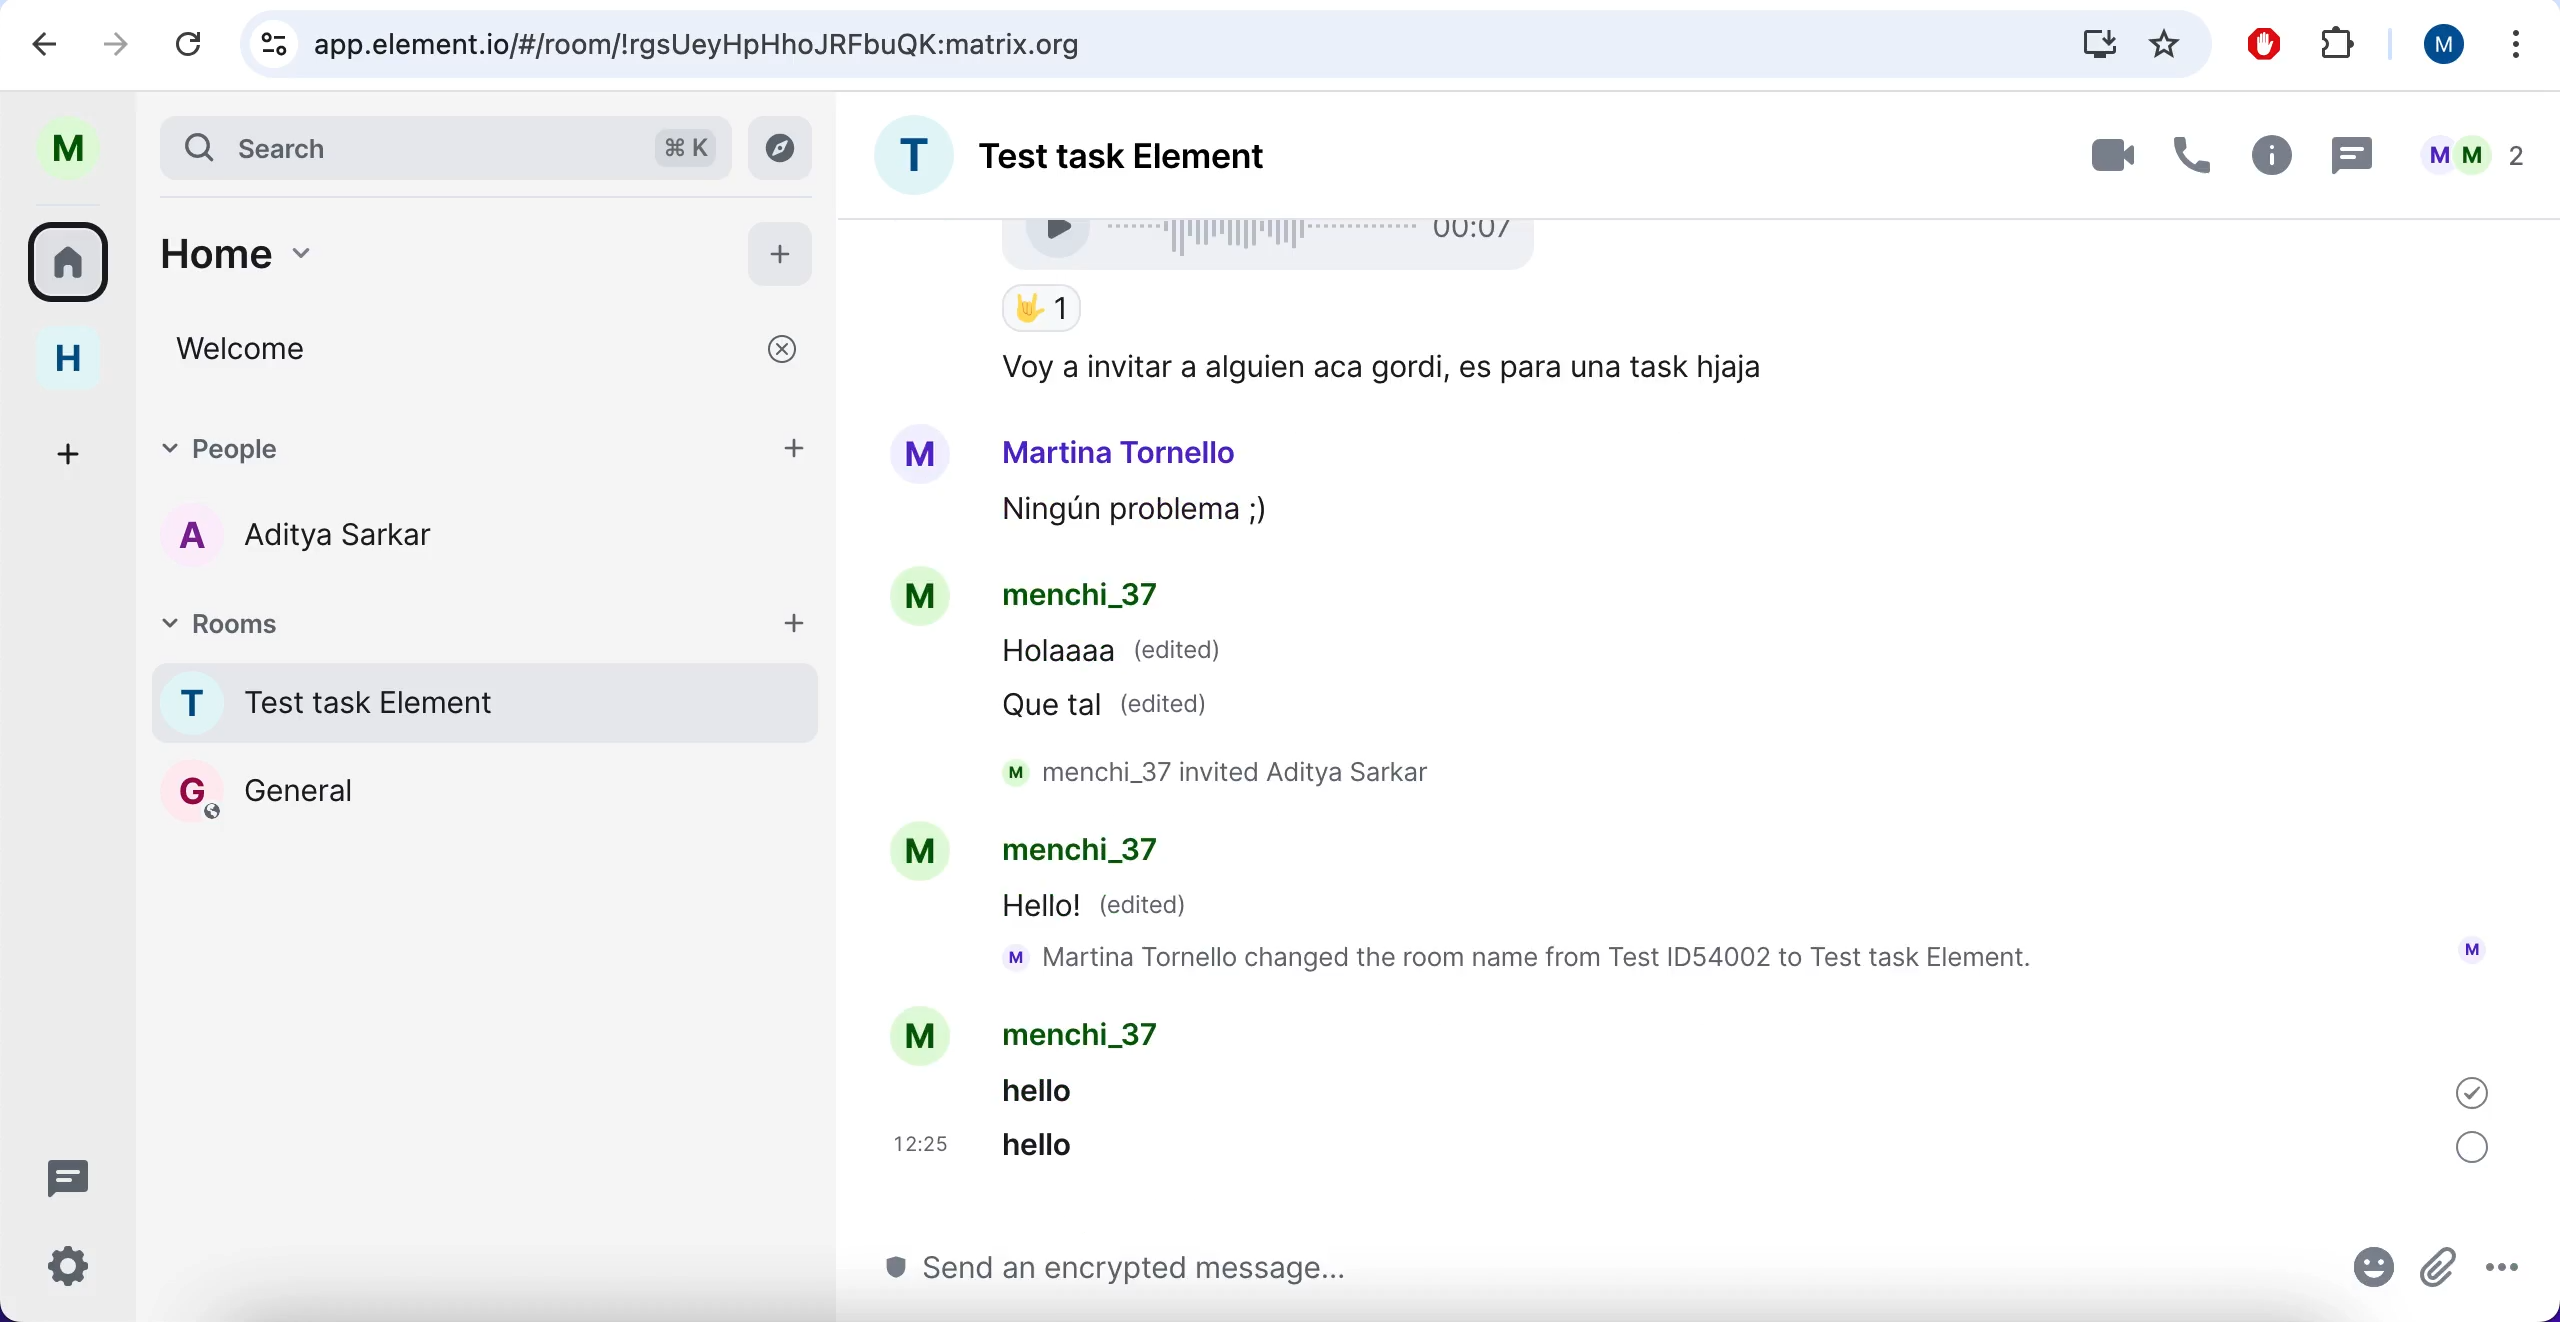 The image size is (2560, 1322). Describe the element at coordinates (2186, 161) in the screenshot. I see `voice call` at that location.